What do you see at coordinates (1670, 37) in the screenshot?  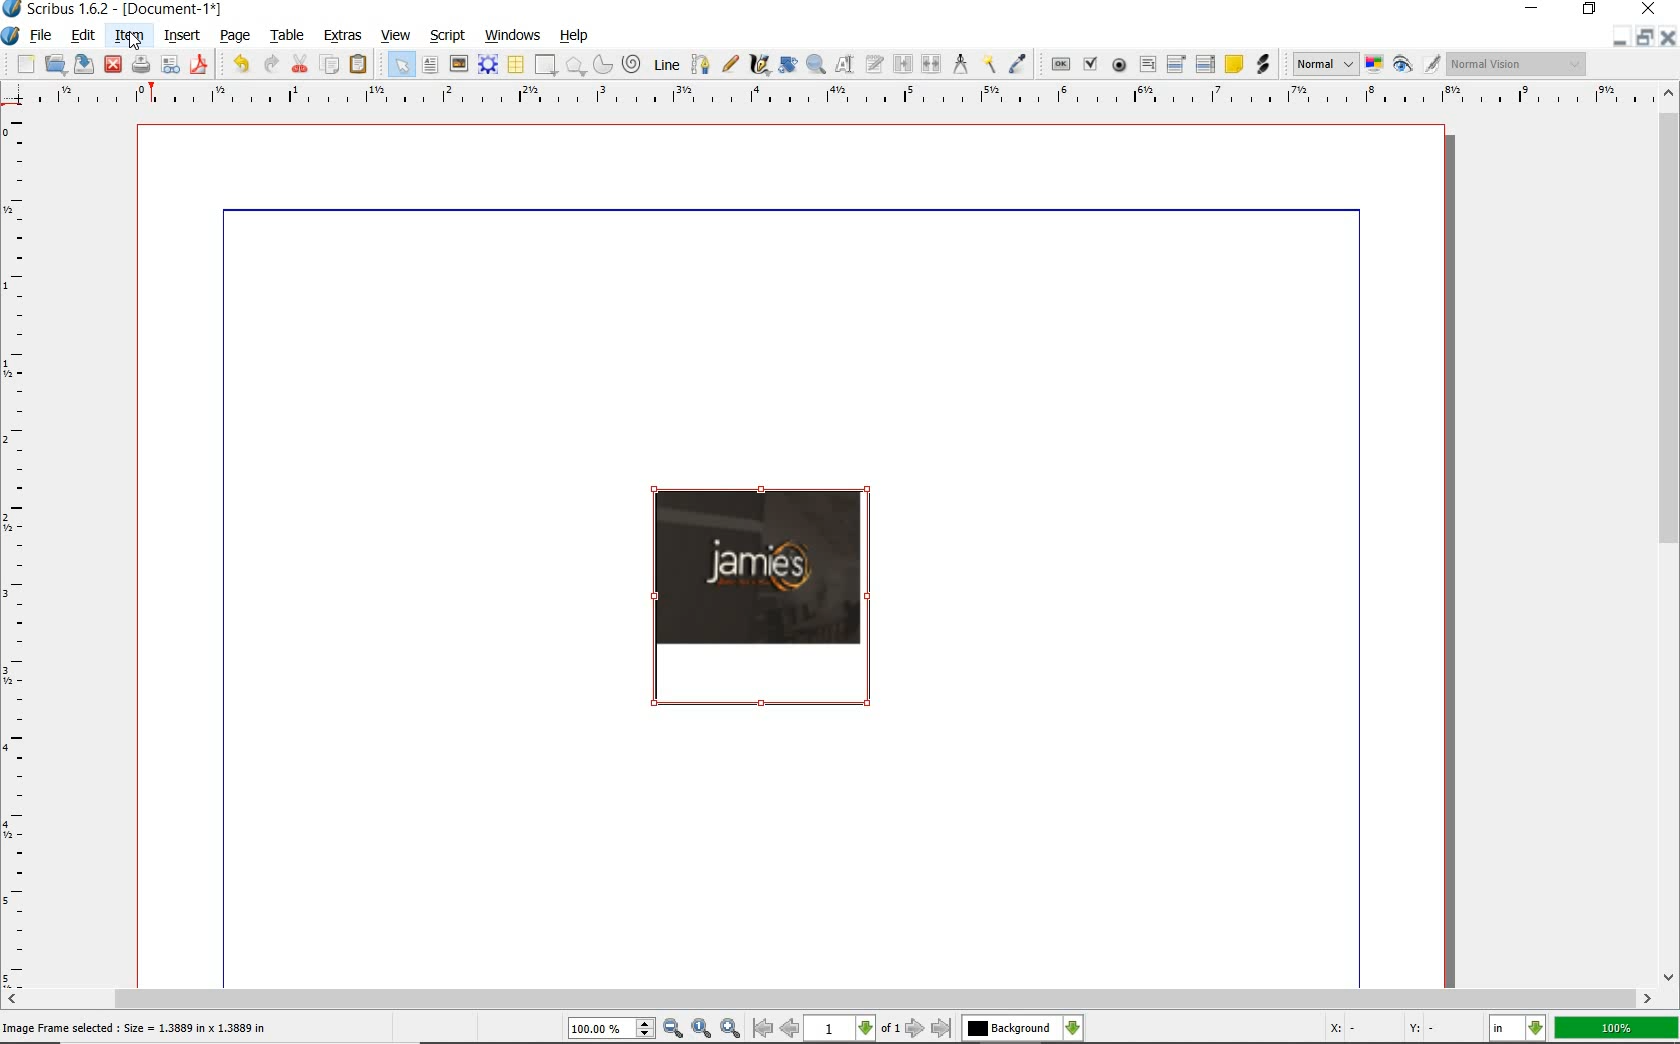 I see `Close` at bounding box center [1670, 37].